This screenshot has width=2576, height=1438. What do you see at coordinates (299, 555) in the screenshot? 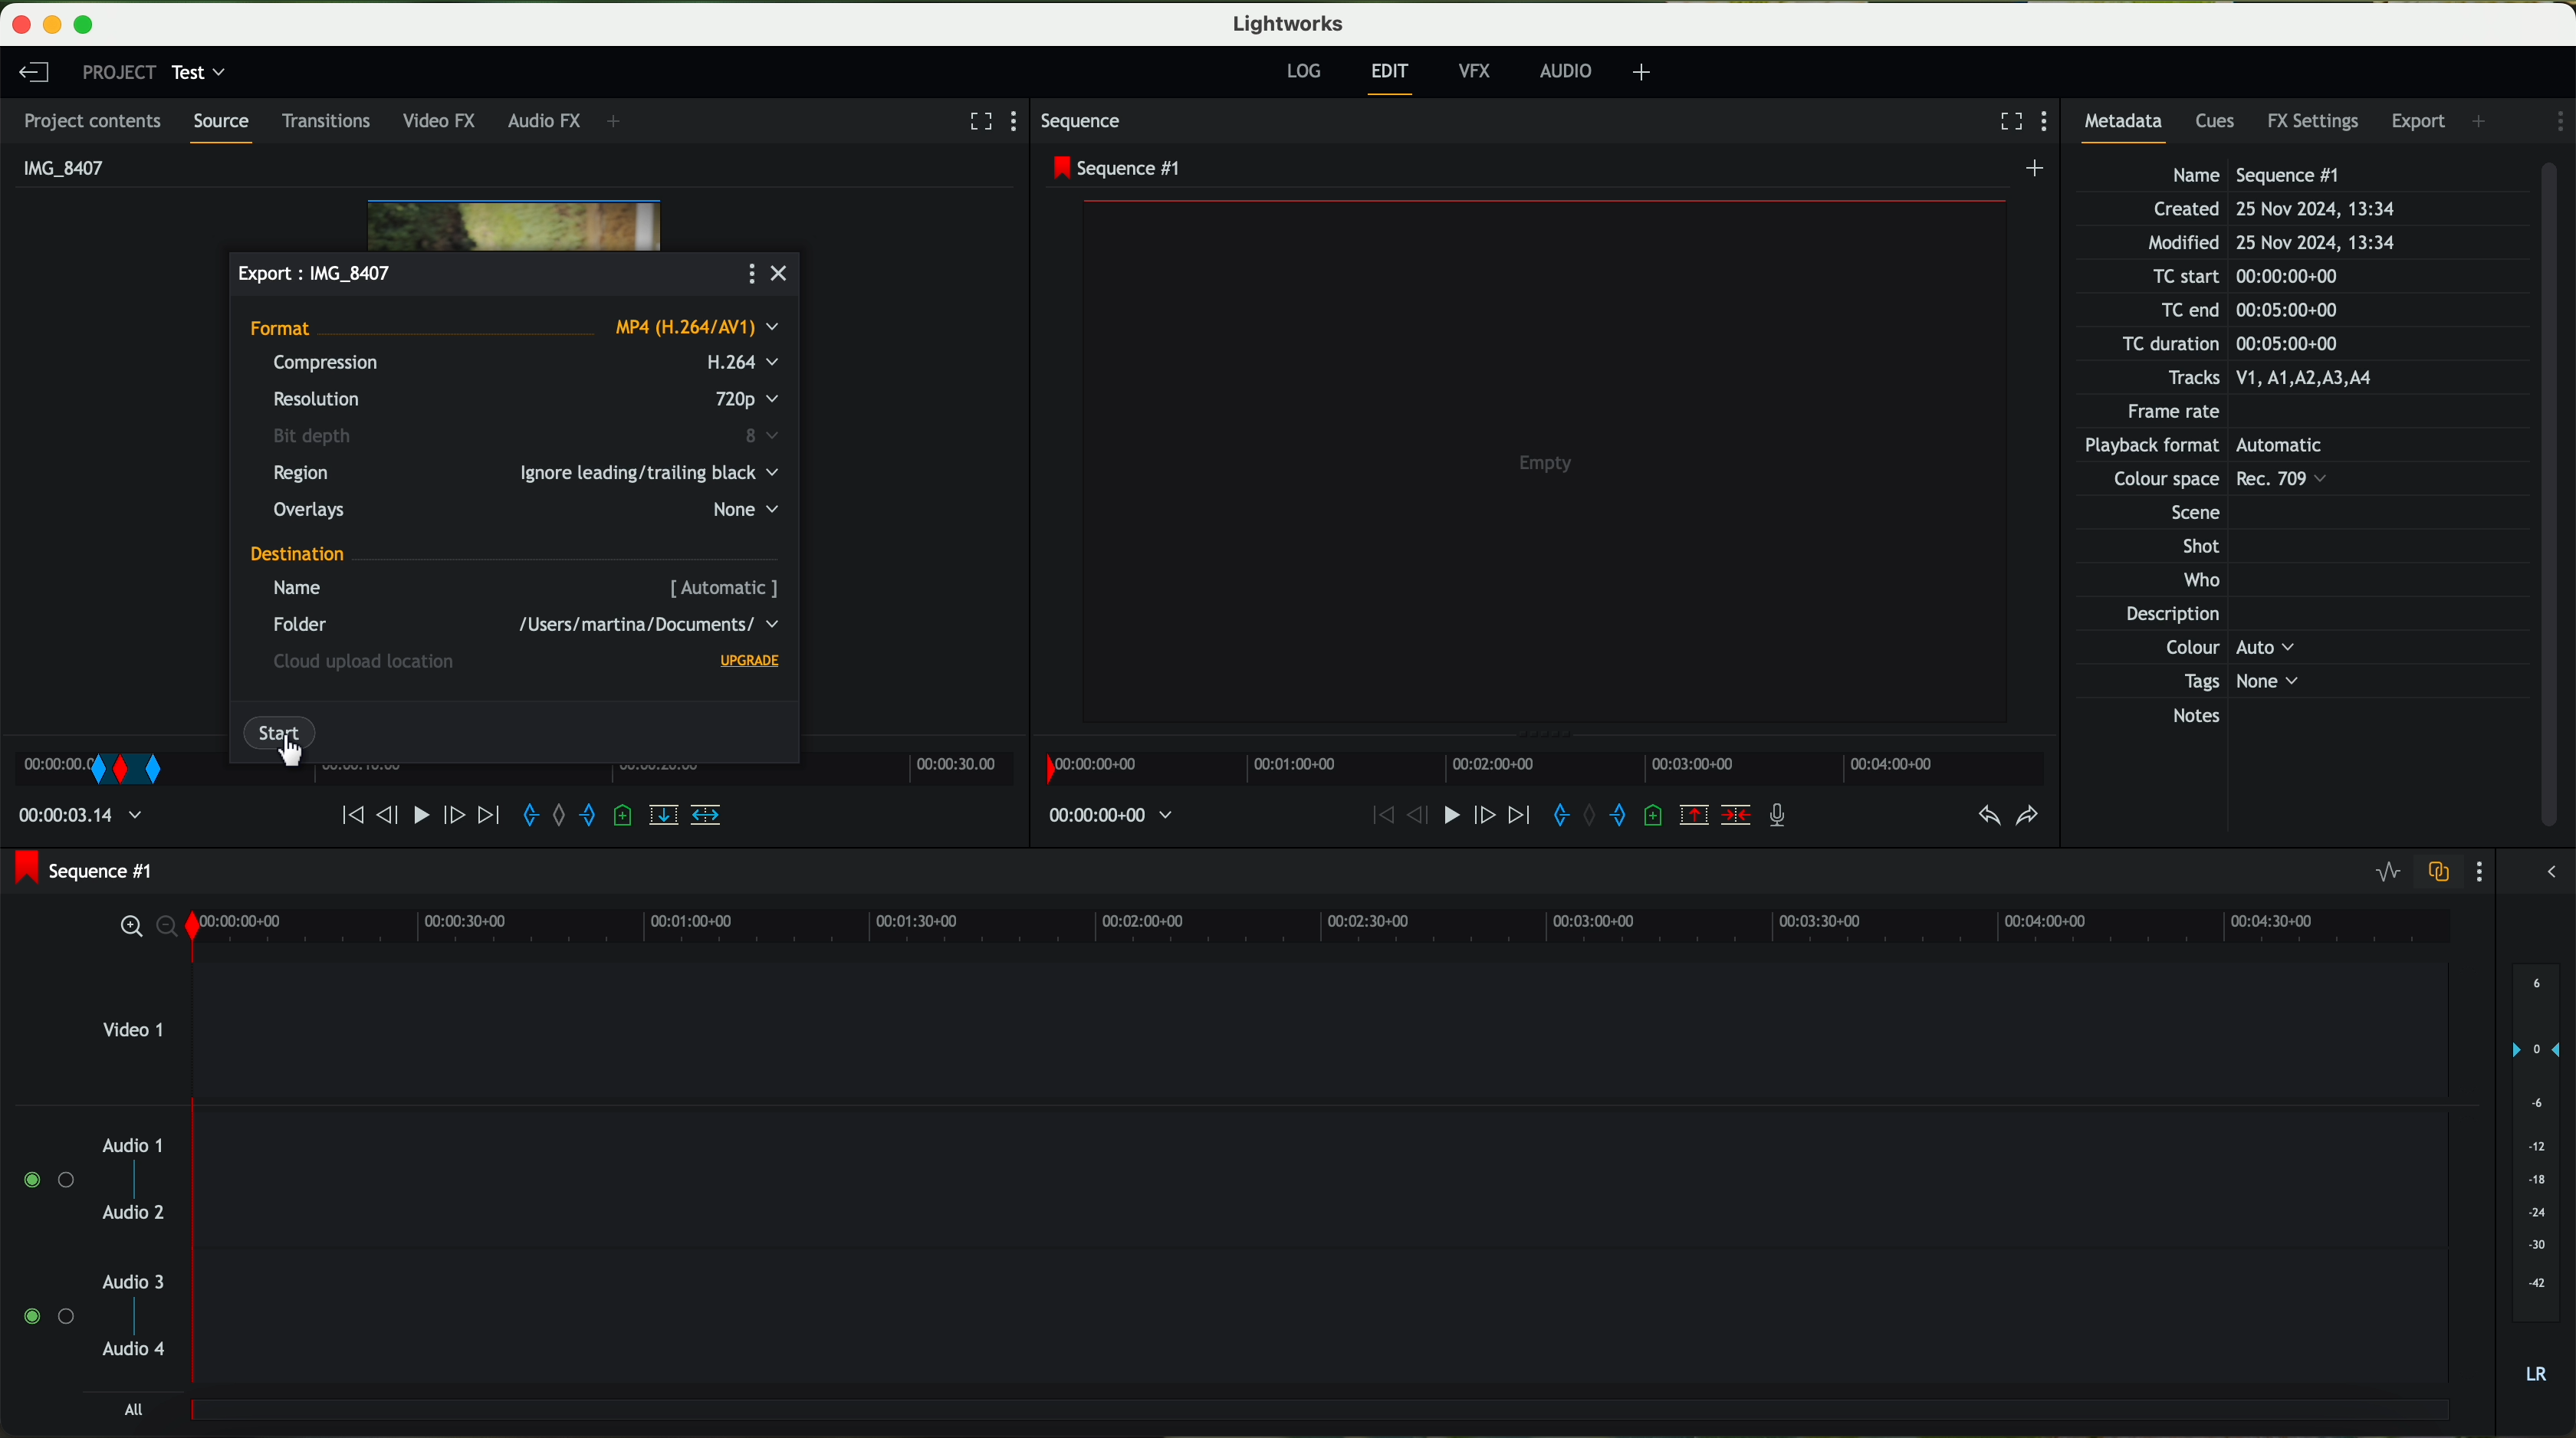
I see `destination` at bounding box center [299, 555].